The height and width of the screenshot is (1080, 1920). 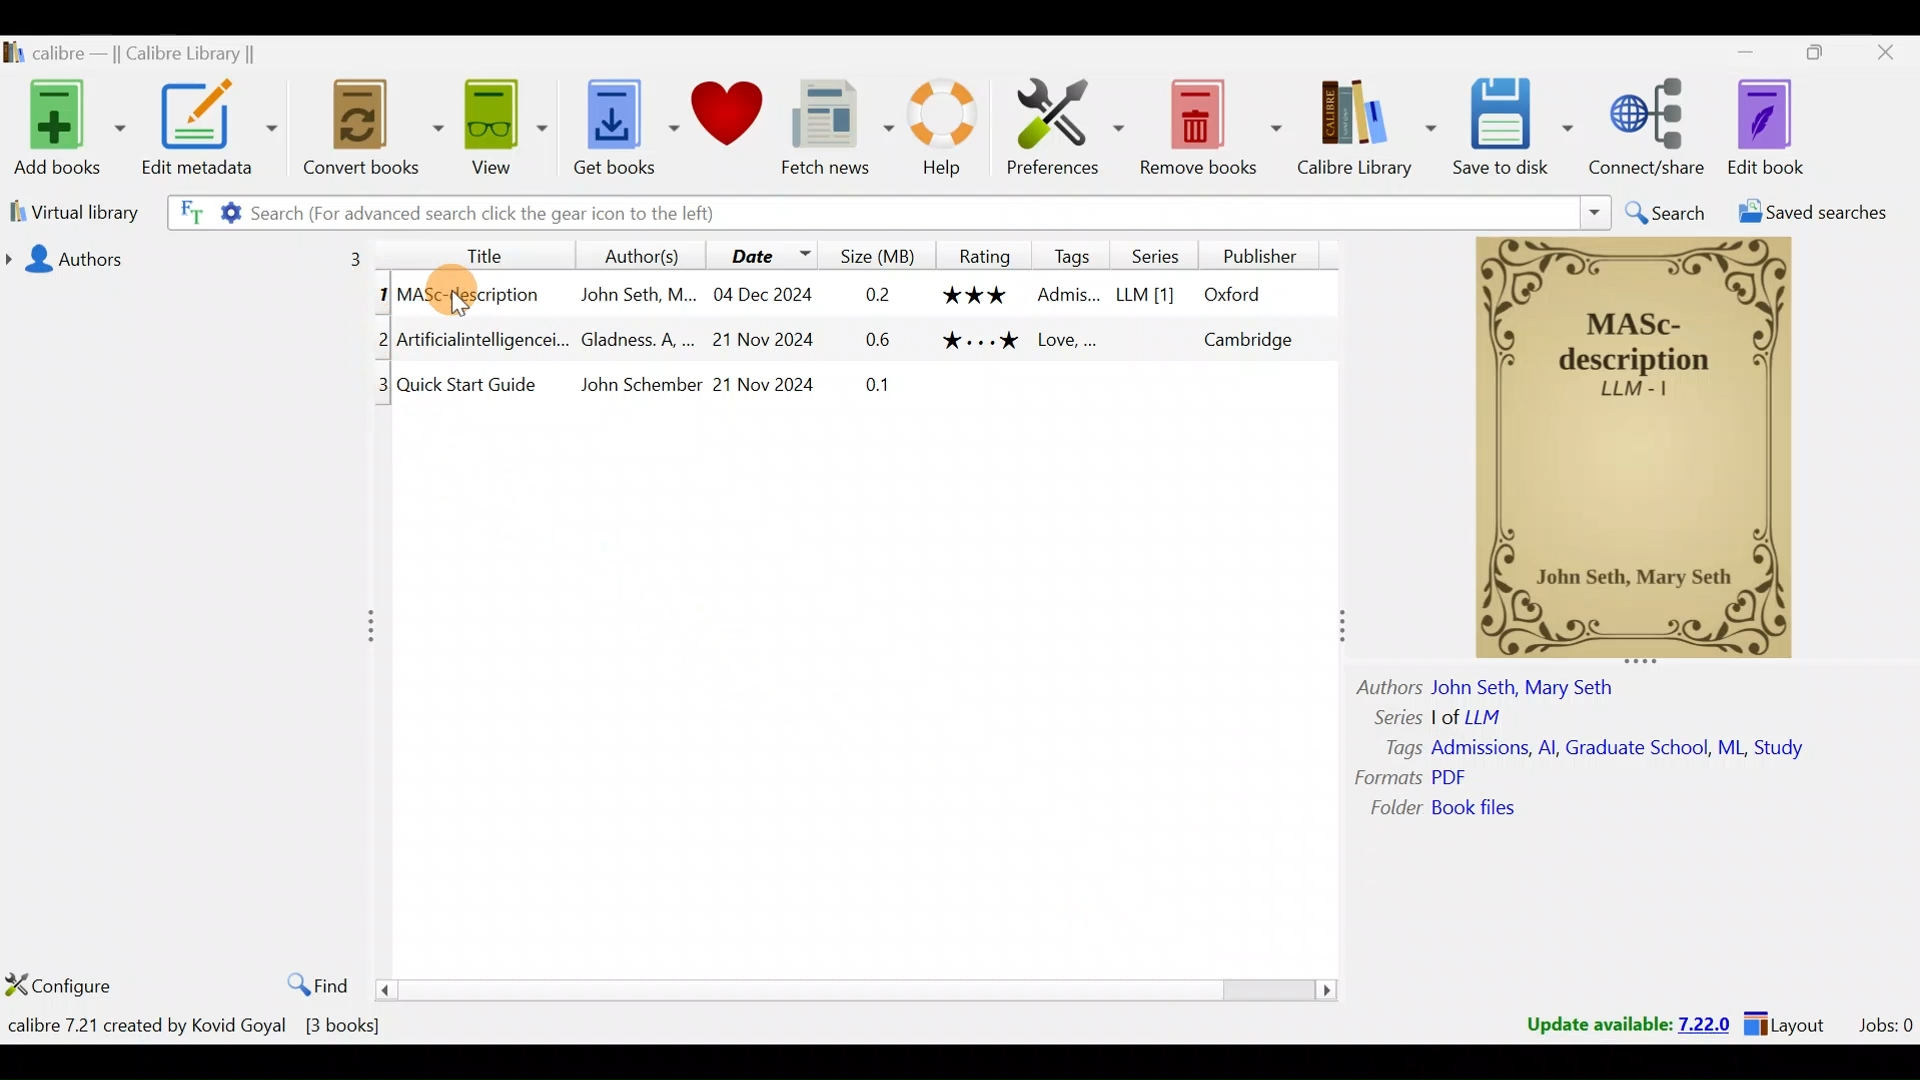 What do you see at coordinates (774, 295) in the screenshot?
I see `` at bounding box center [774, 295].